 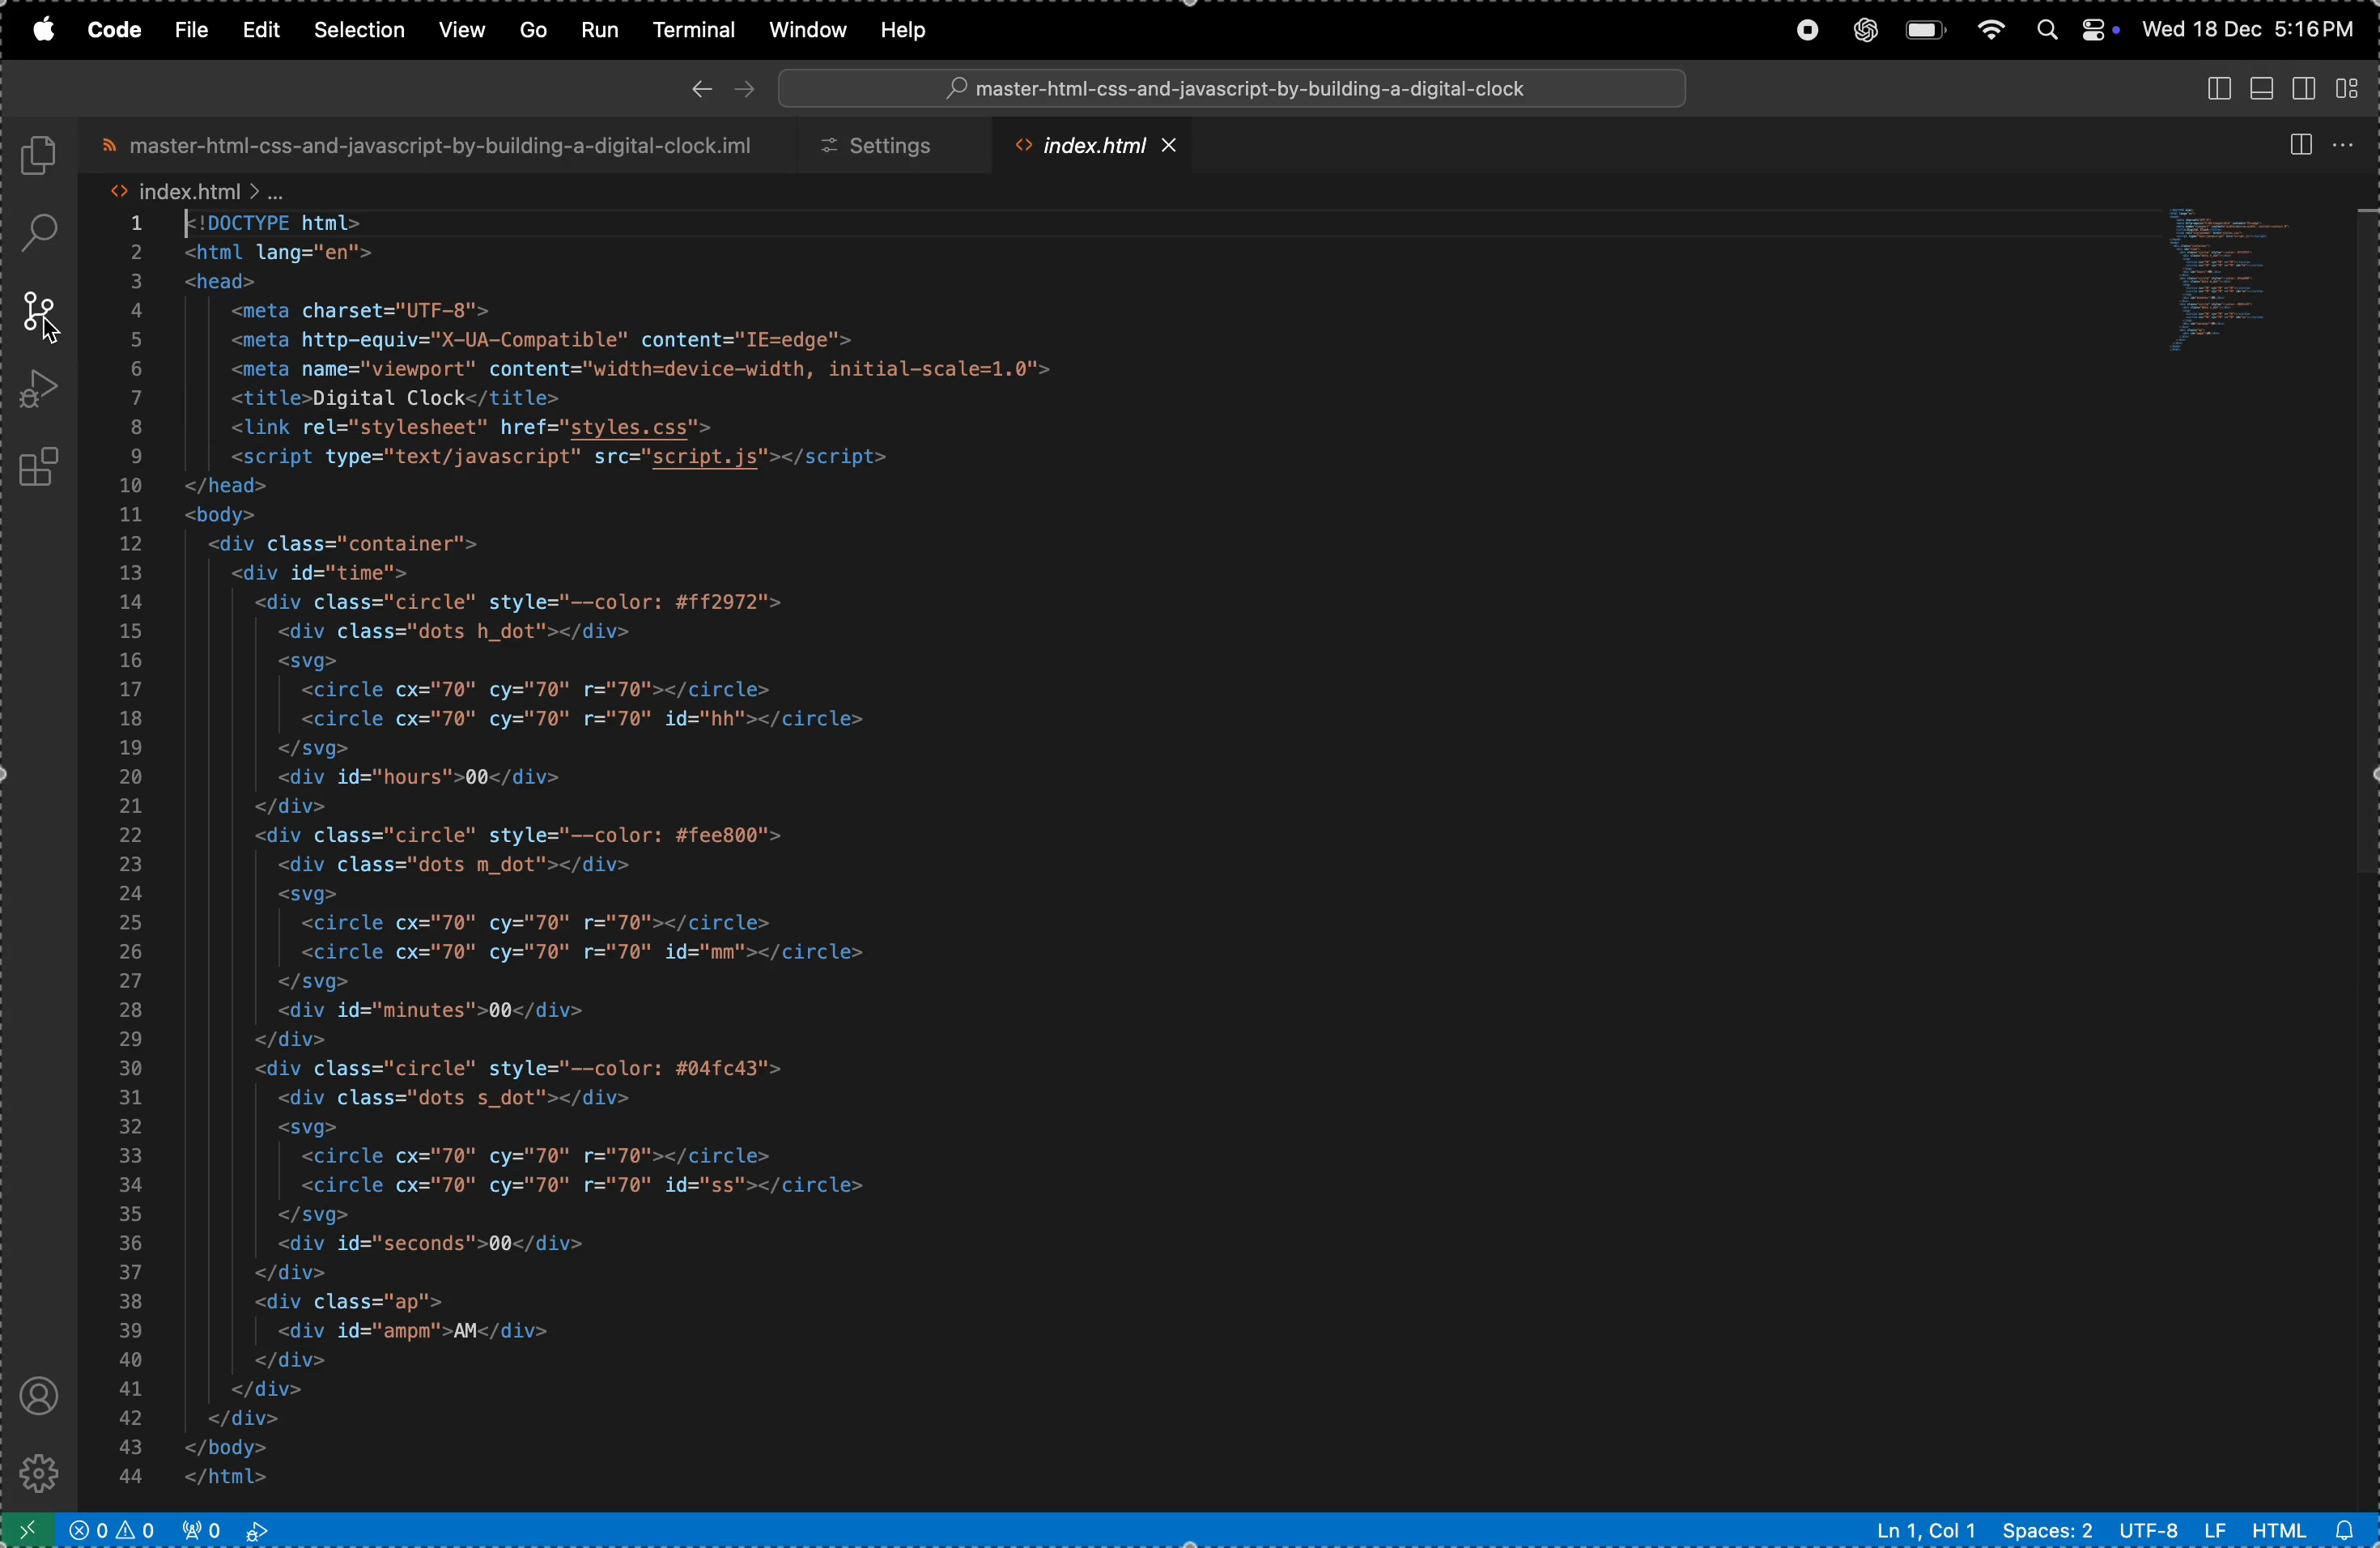 I want to click on master file , so click(x=439, y=145).